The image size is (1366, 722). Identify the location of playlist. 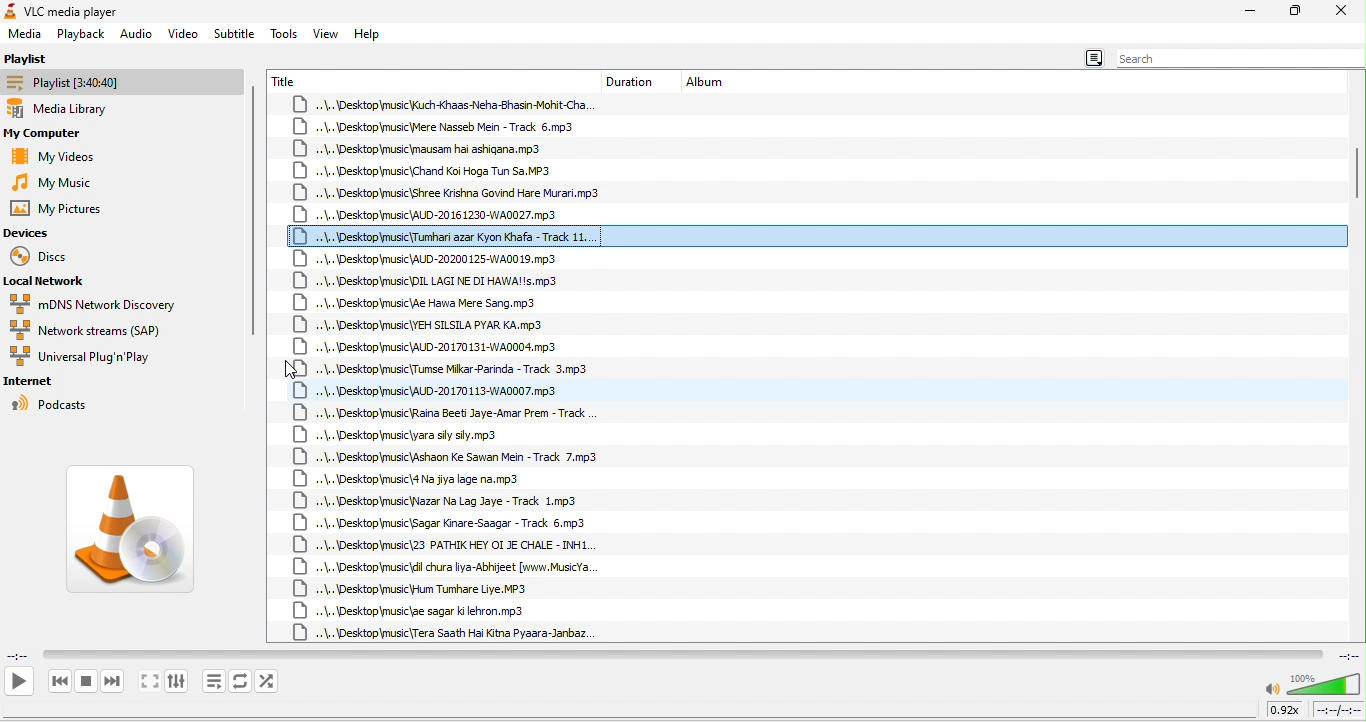
(44, 56).